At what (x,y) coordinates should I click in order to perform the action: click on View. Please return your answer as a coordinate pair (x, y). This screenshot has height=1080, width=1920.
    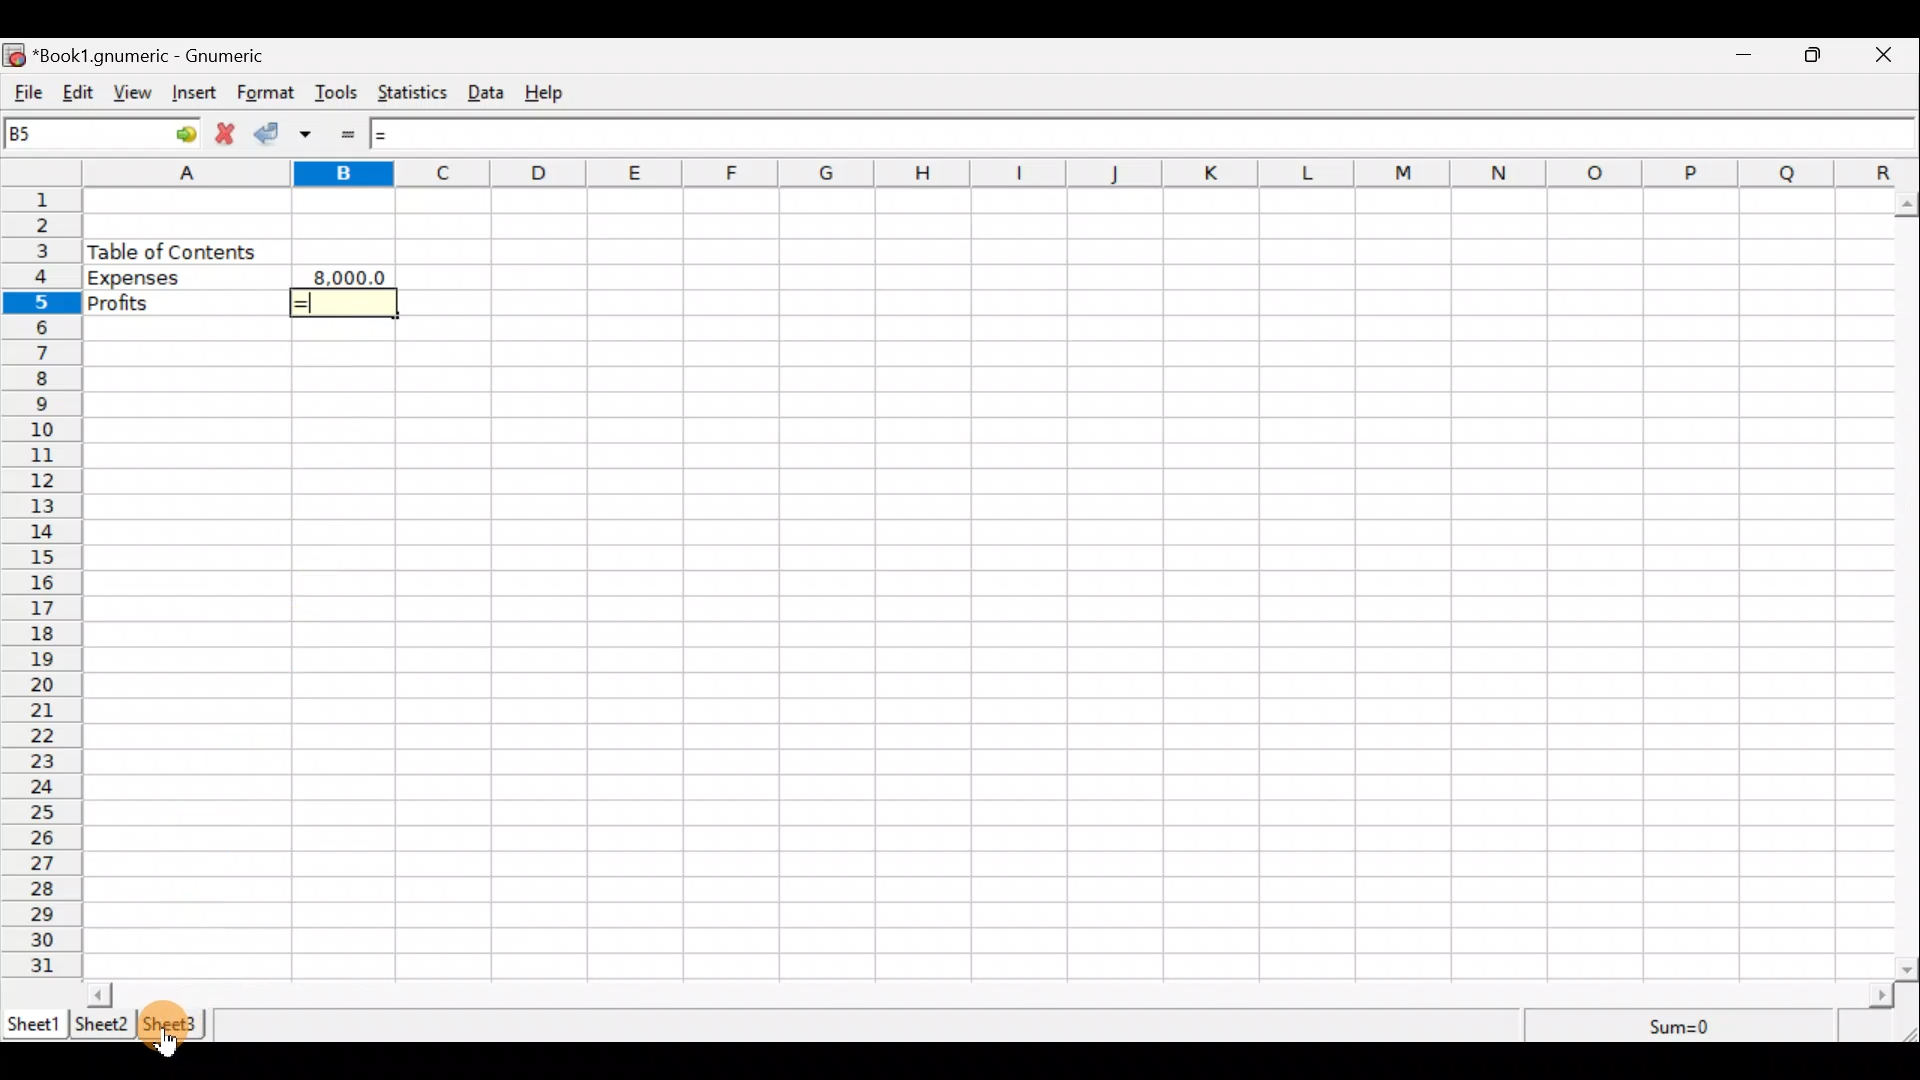
    Looking at the image, I should click on (133, 95).